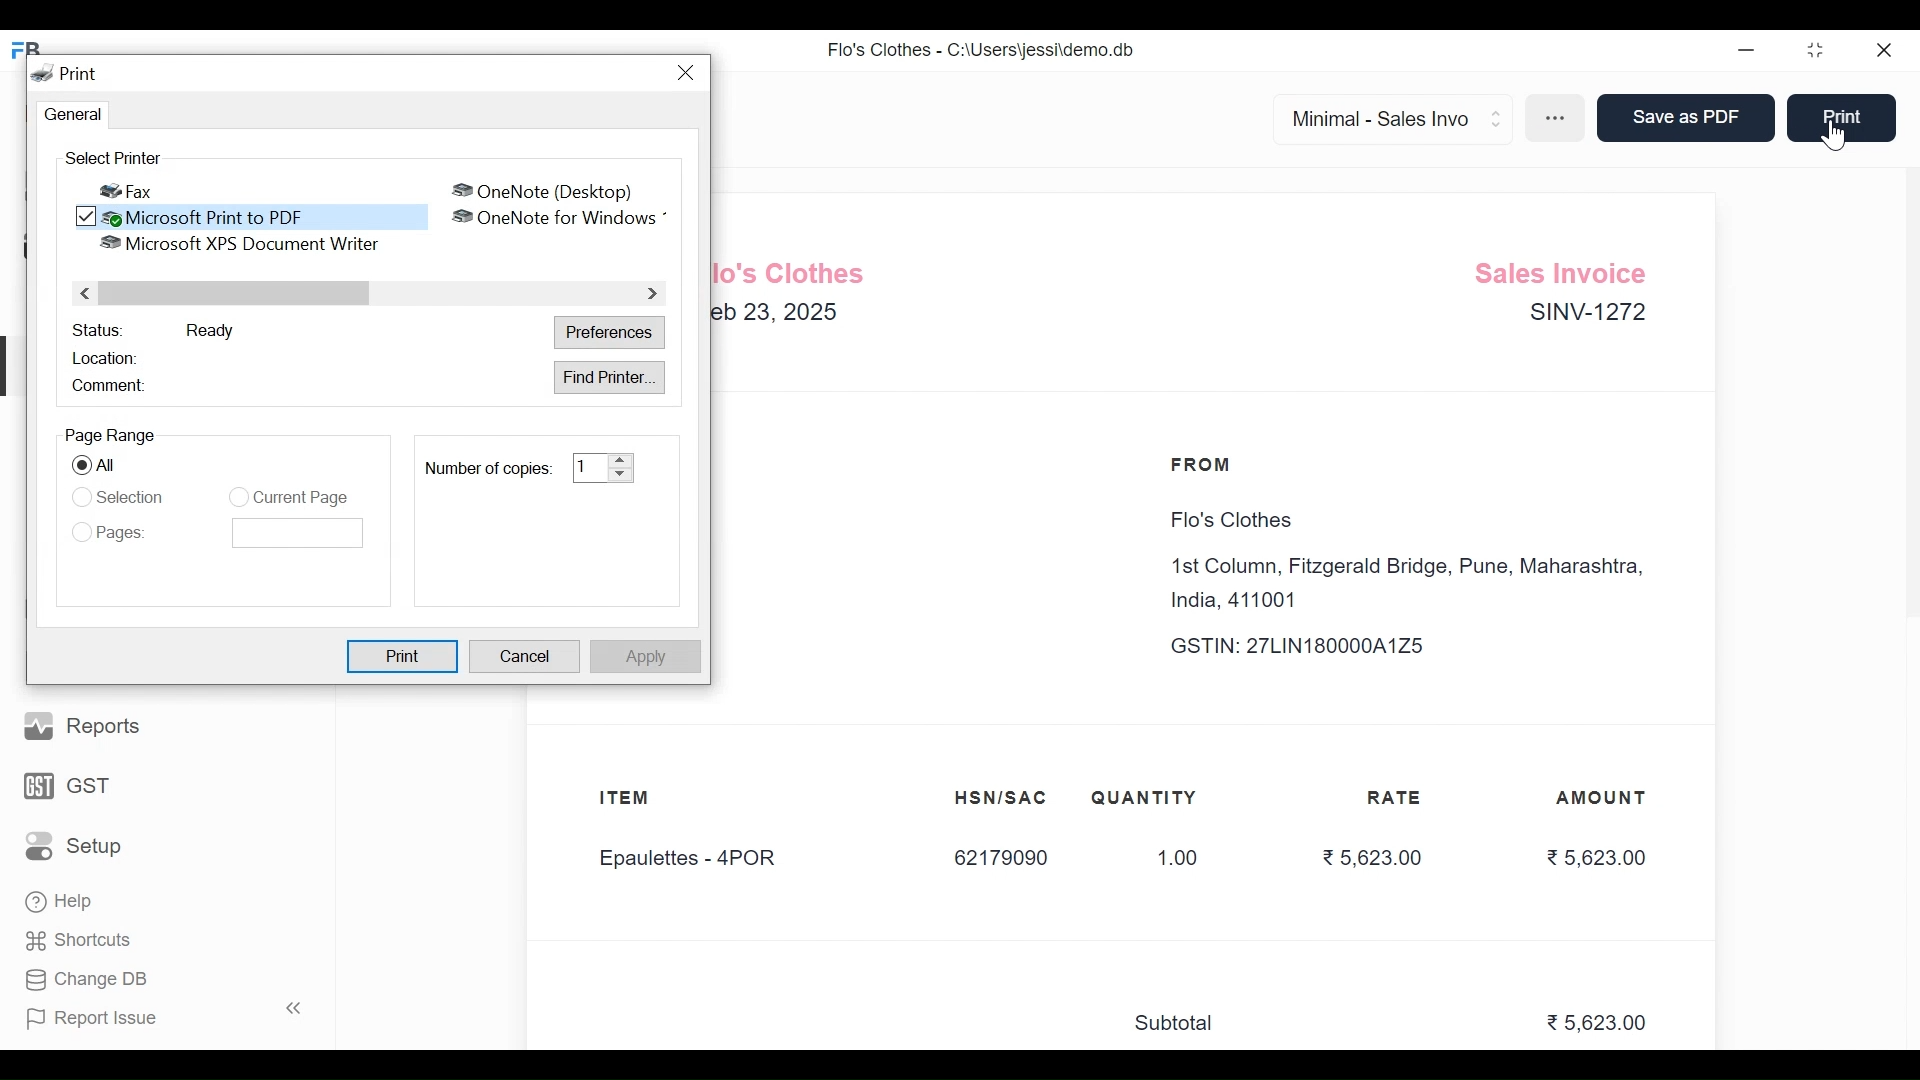  Describe the element at coordinates (74, 844) in the screenshot. I see `Setup` at that location.